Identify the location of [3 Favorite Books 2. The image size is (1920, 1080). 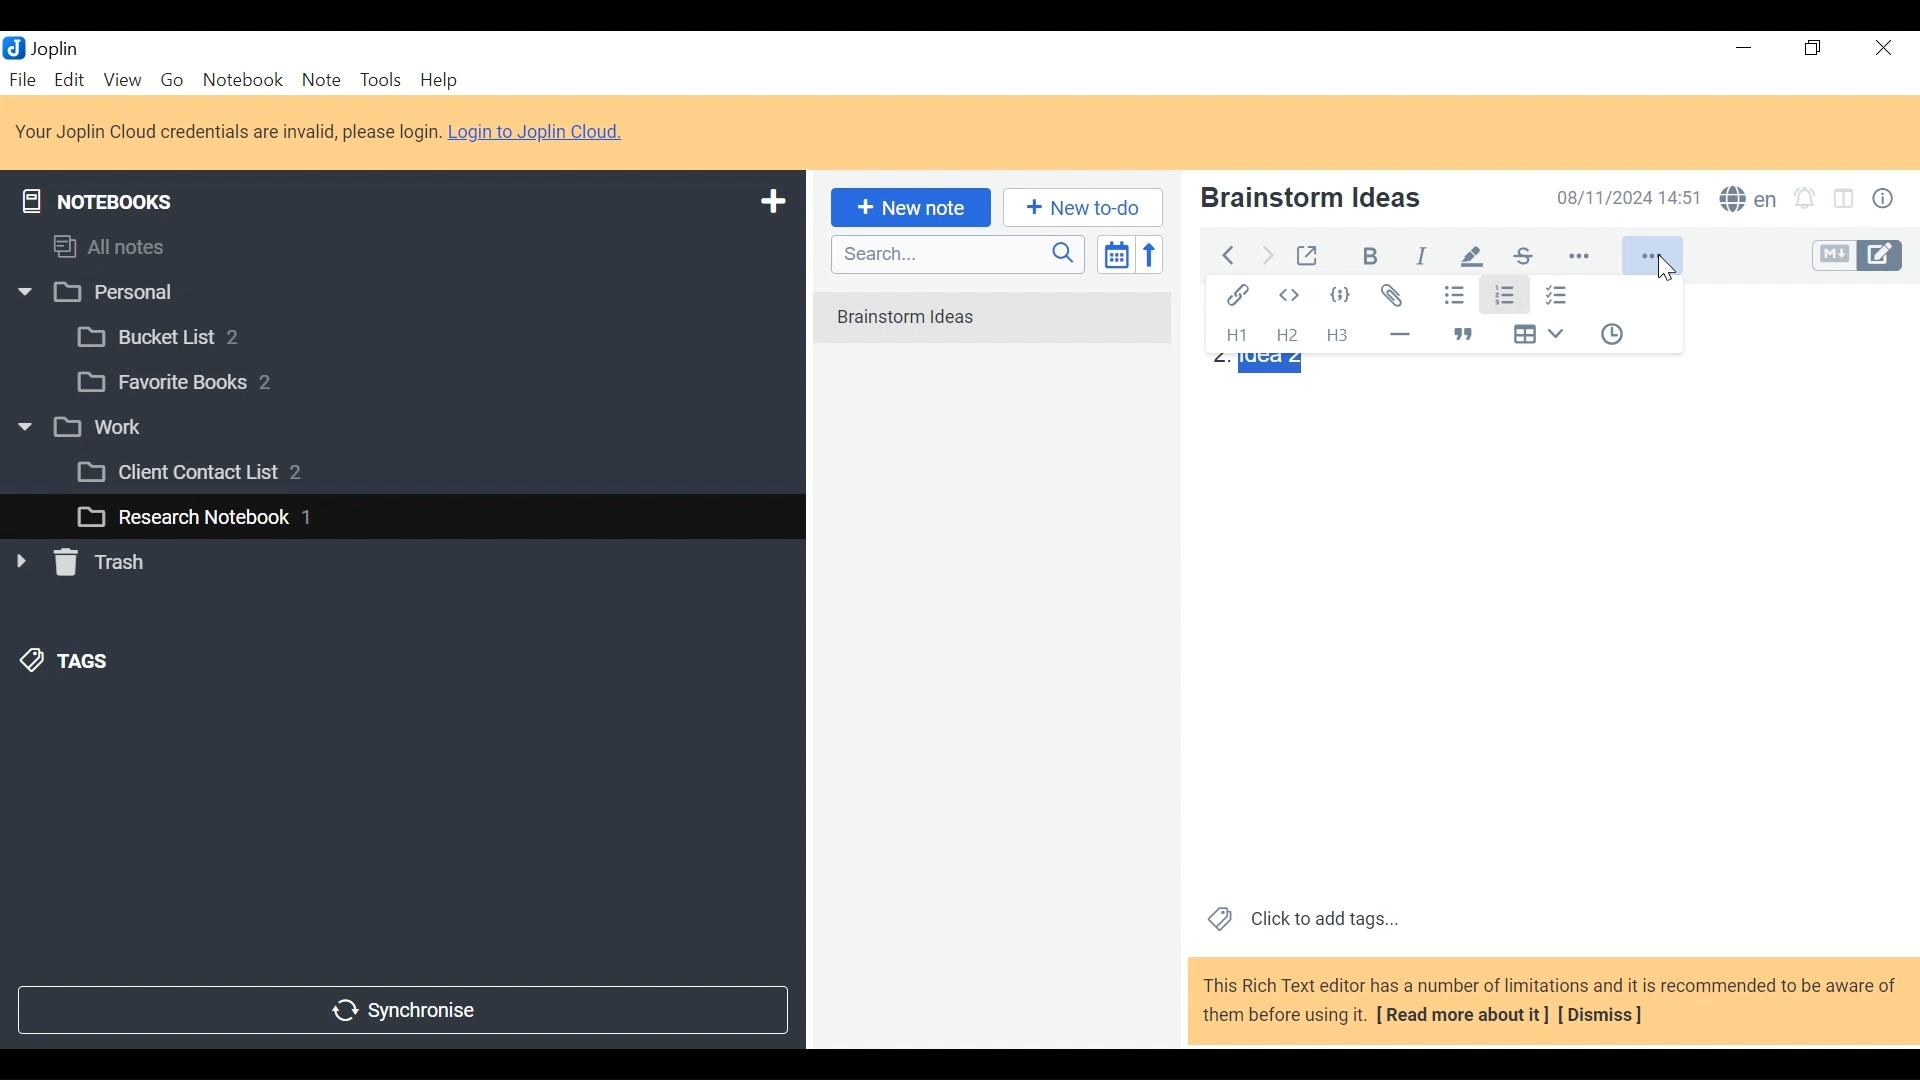
(191, 383).